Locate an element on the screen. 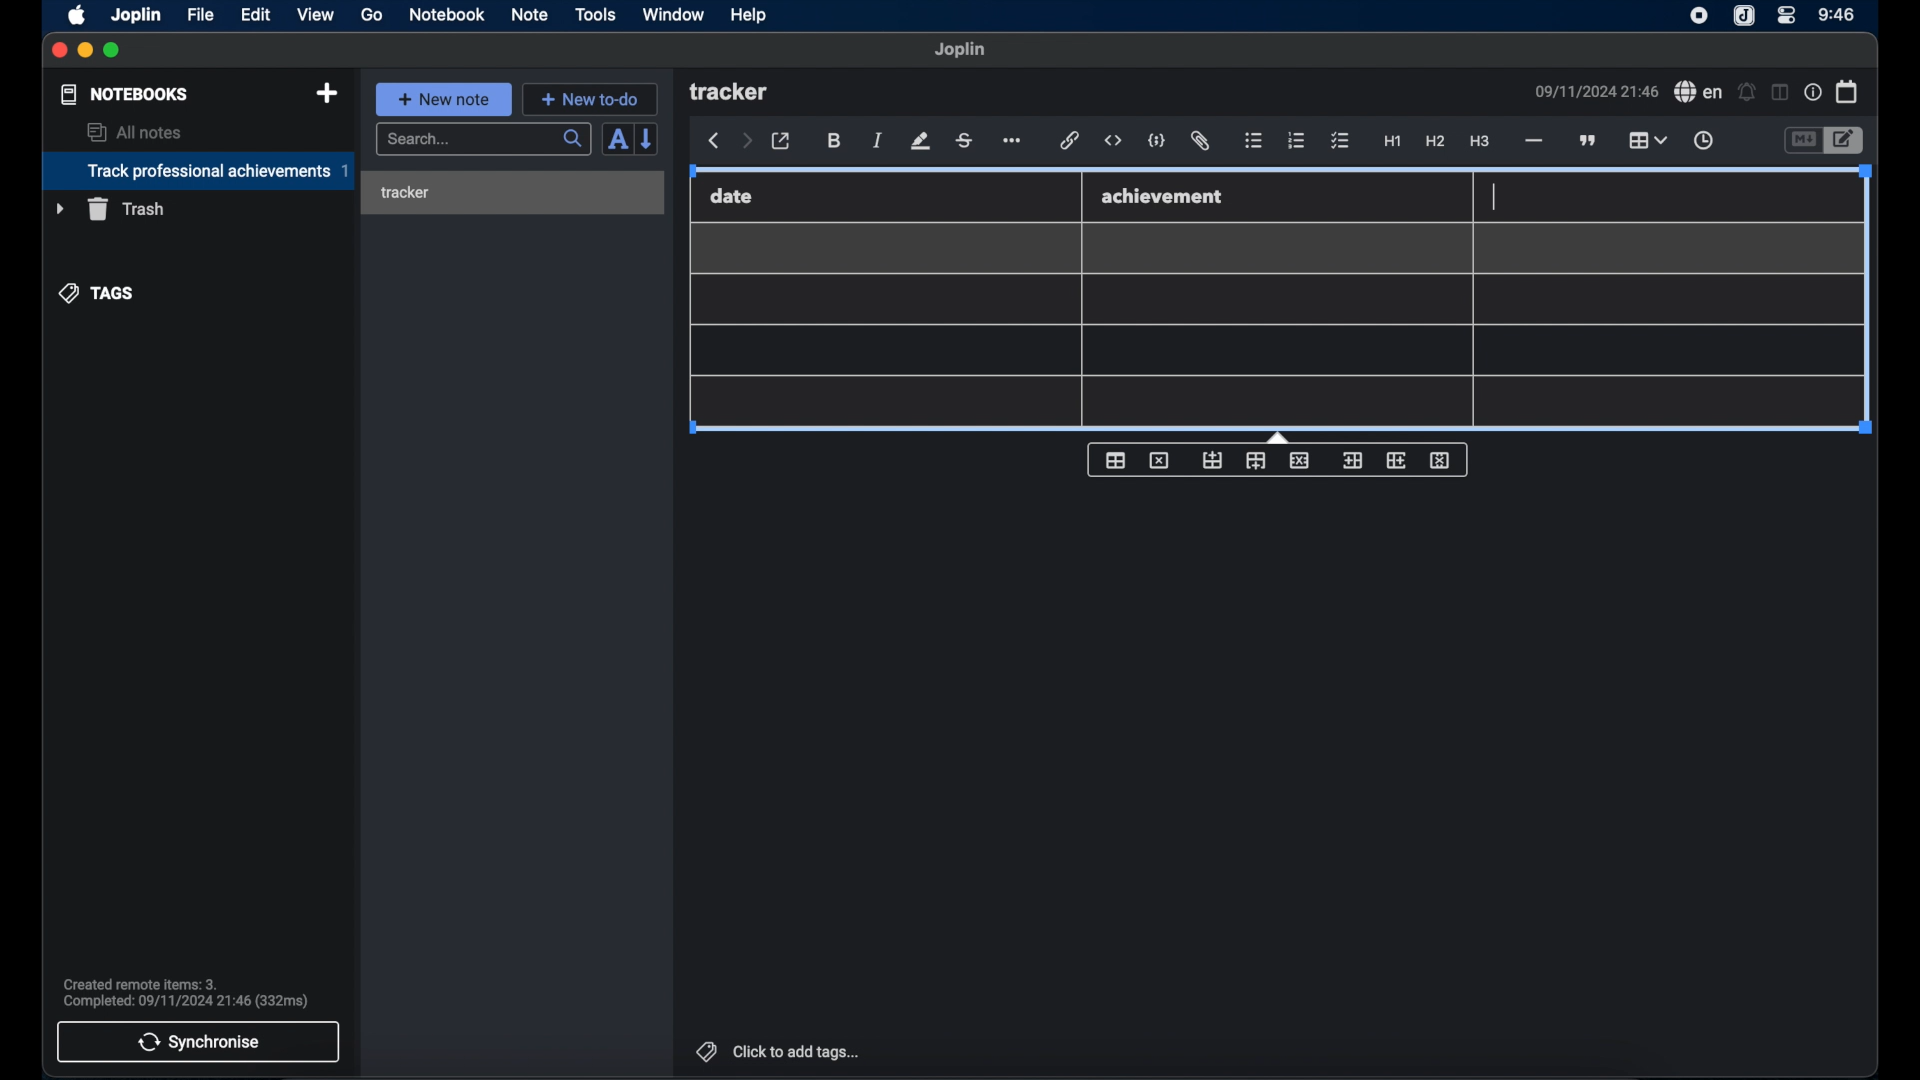 This screenshot has width=1920, height=1080. insert time is located at coordinates (1703, 141).